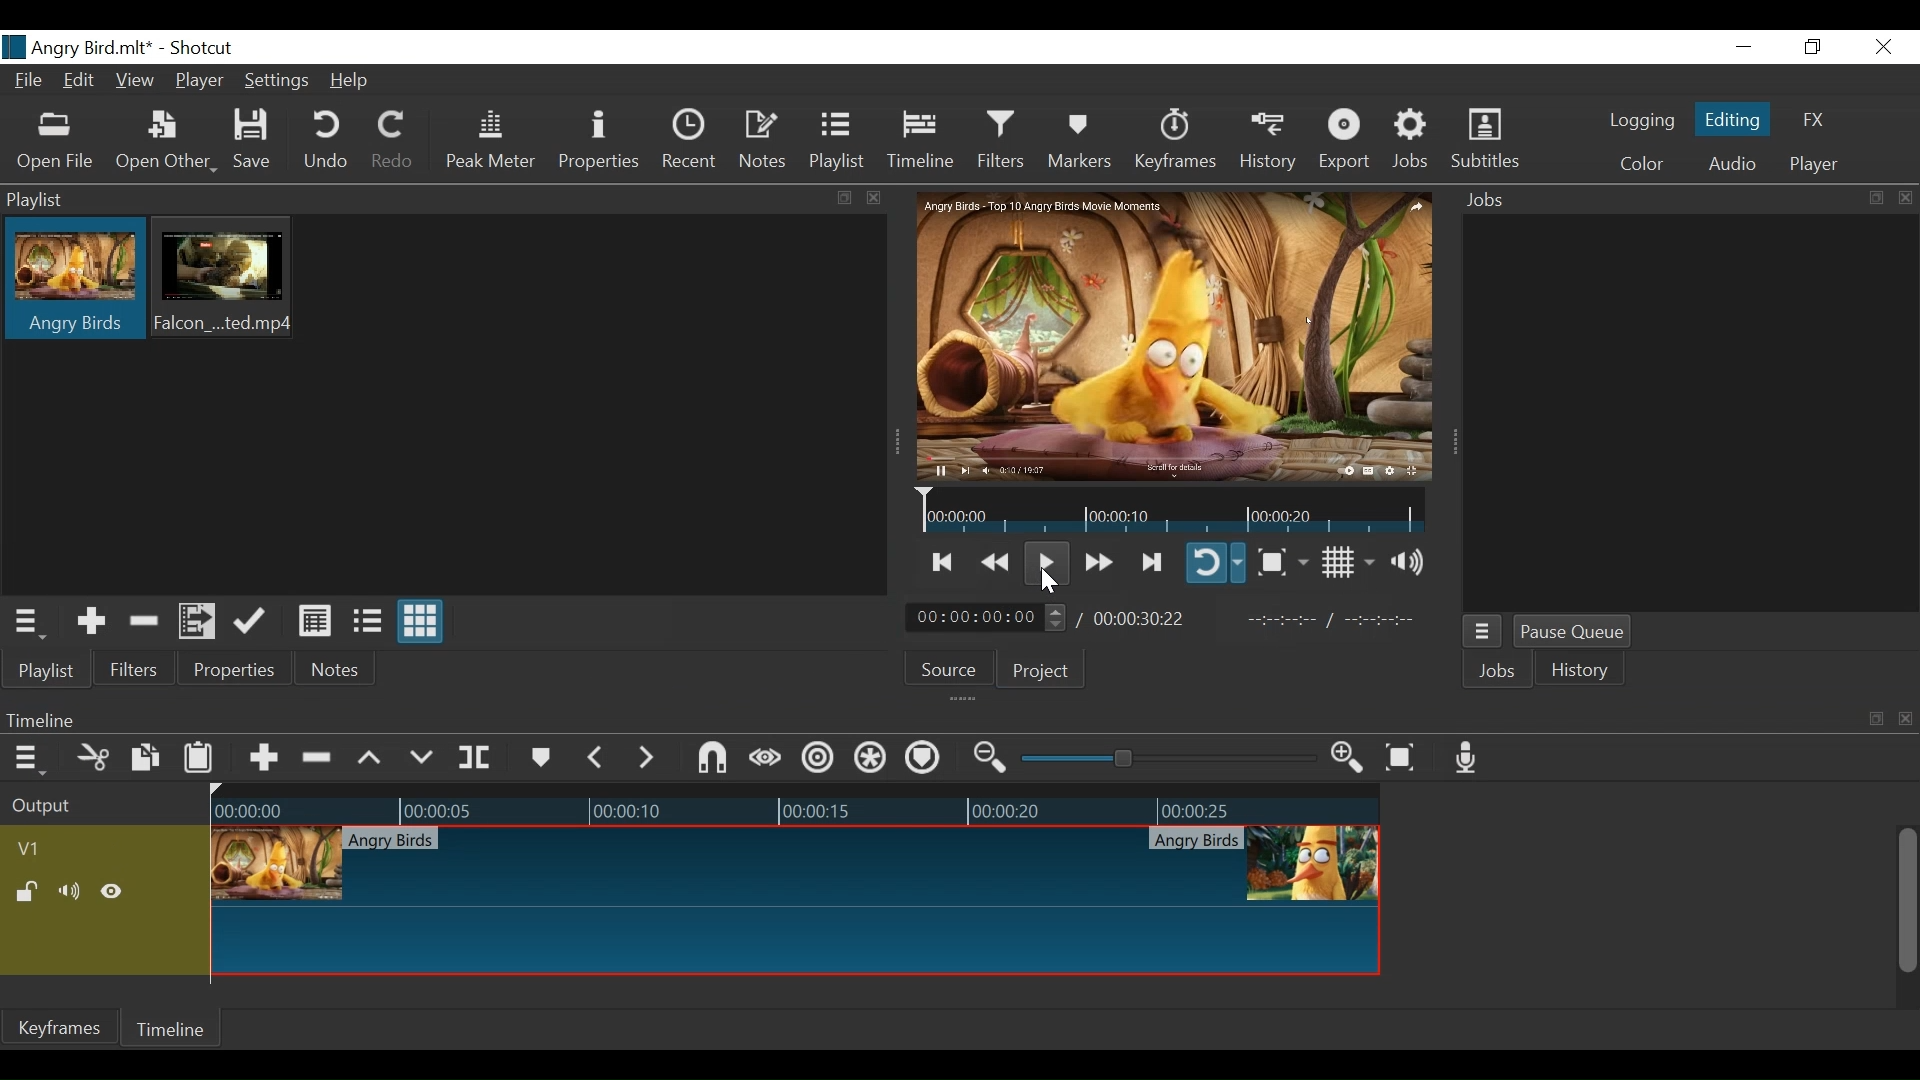 Image resolution: width=1920 pixels, height=1080 pixels. I want to click on Snap, so click(709, 759).